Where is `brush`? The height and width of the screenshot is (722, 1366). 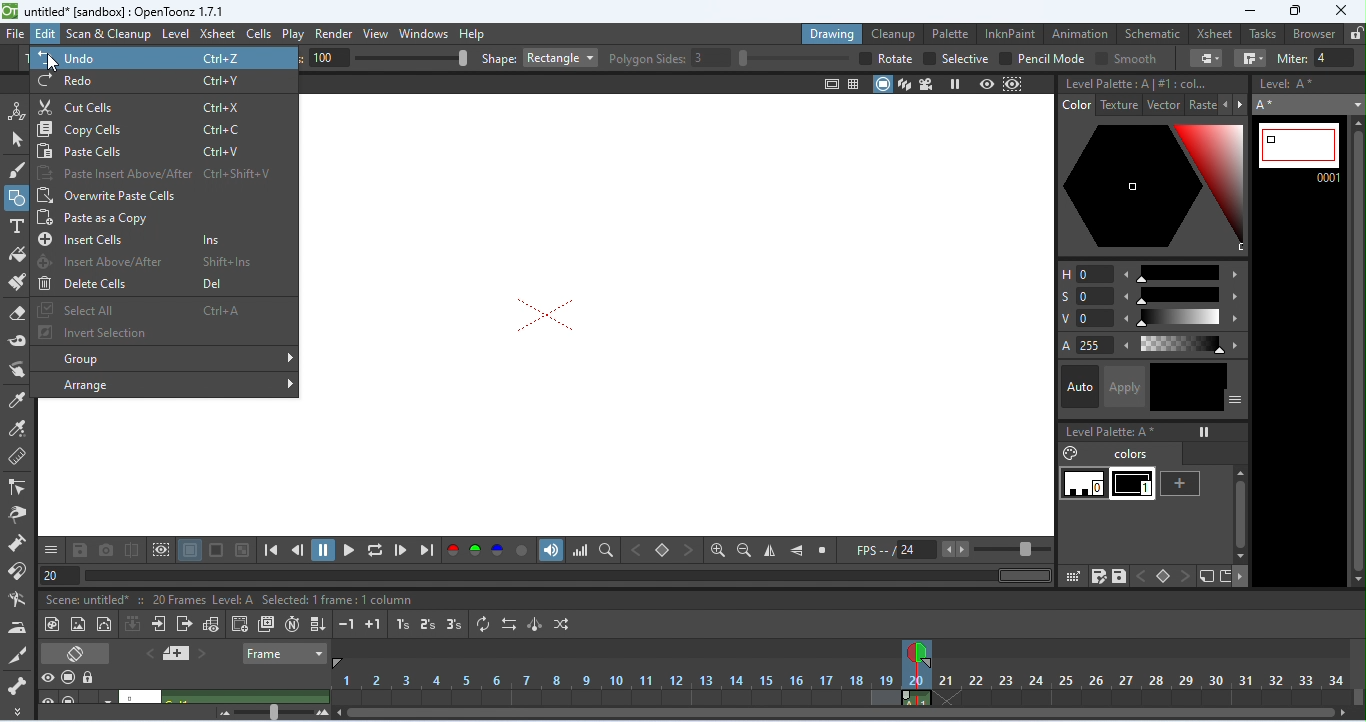
brush is located at coordinates (17, 169).